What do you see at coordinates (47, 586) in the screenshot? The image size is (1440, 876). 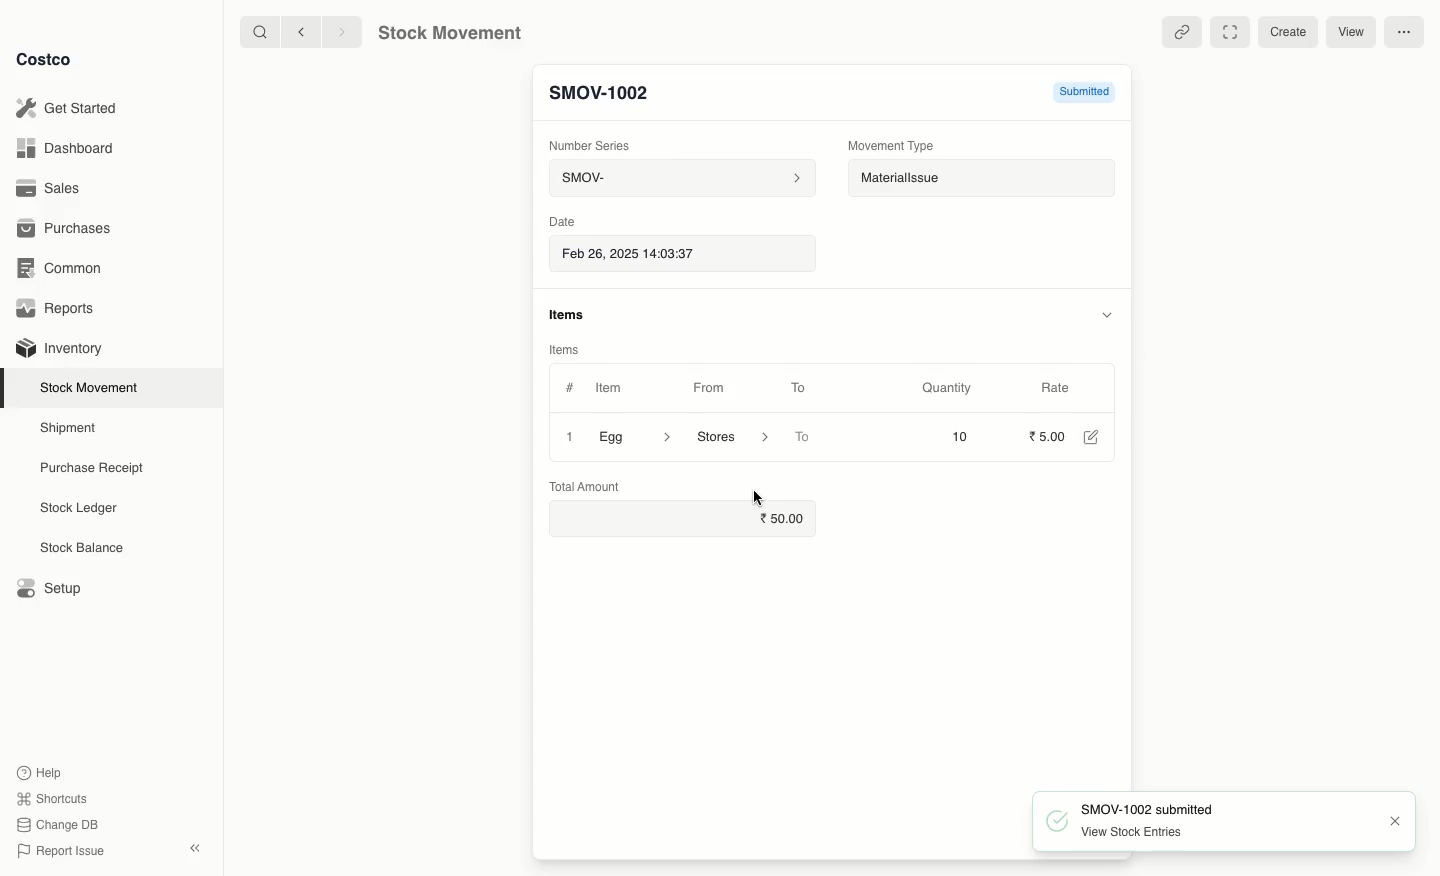 I see `Setup` at bounding box center [47, 586].